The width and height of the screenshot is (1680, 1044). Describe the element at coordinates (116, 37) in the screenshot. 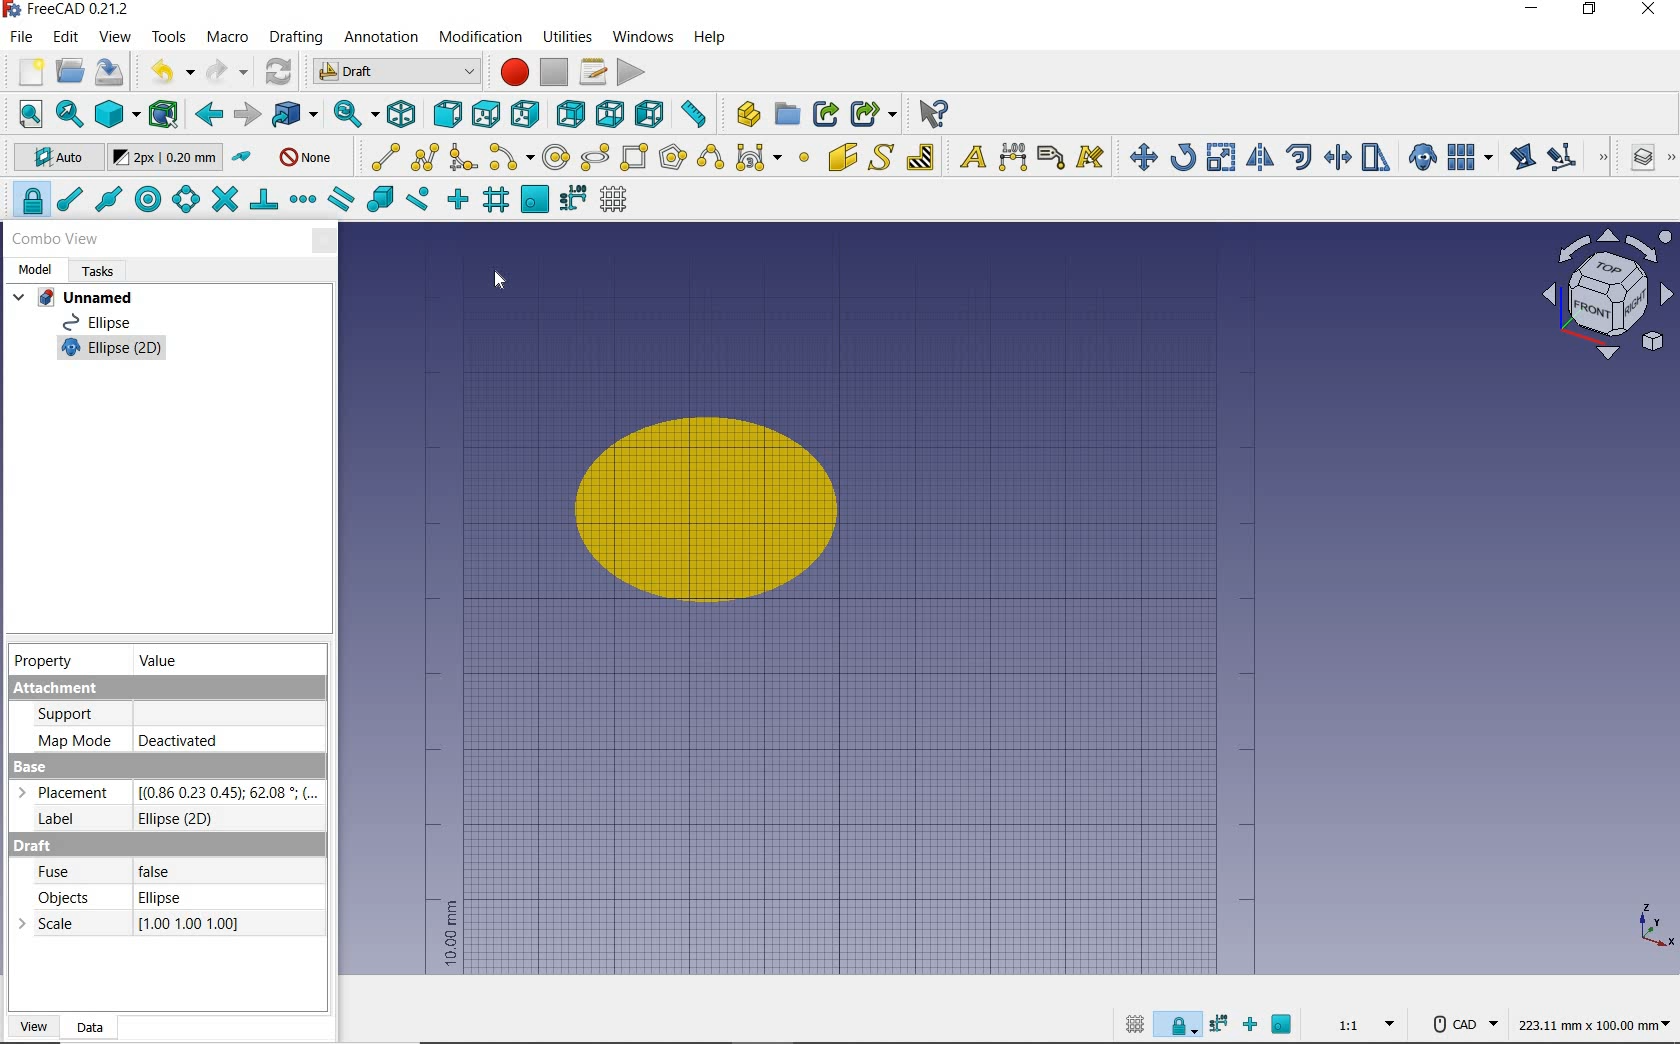

I see `view` at that location.